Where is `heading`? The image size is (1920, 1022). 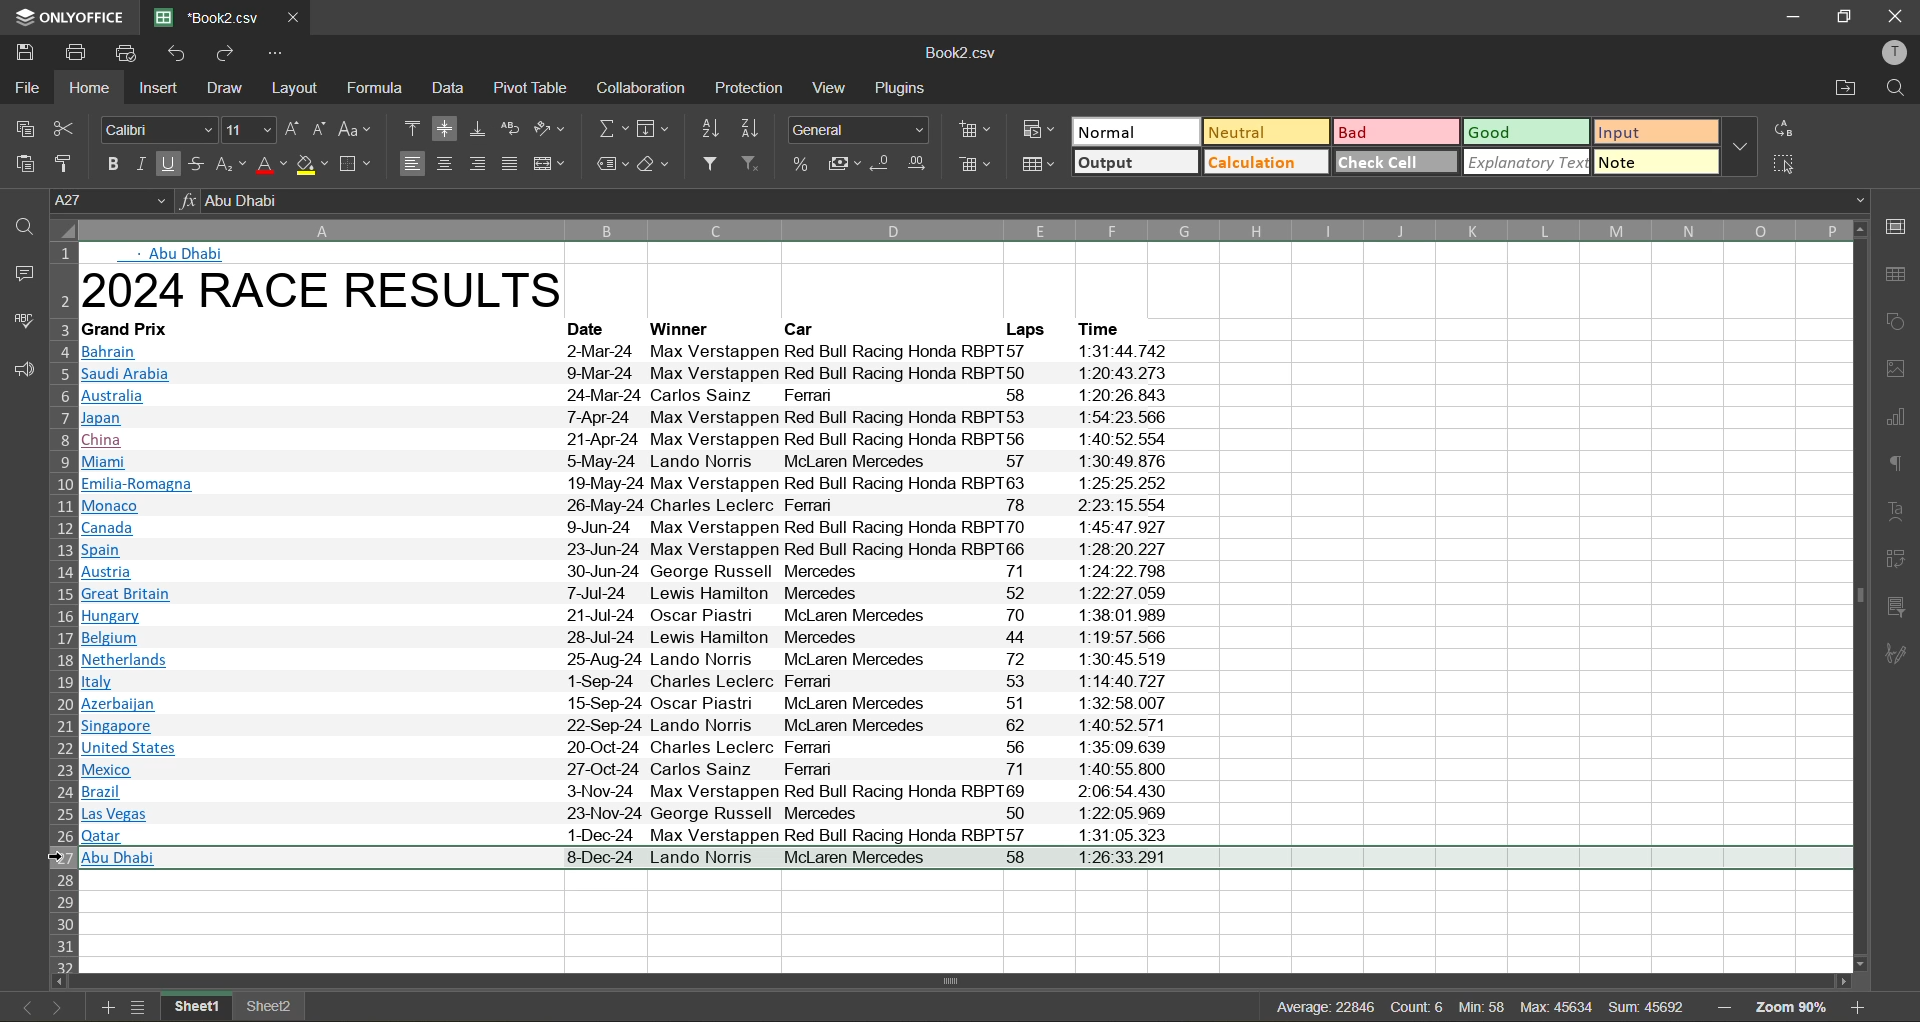 heading is located at coordinates (334, 292).